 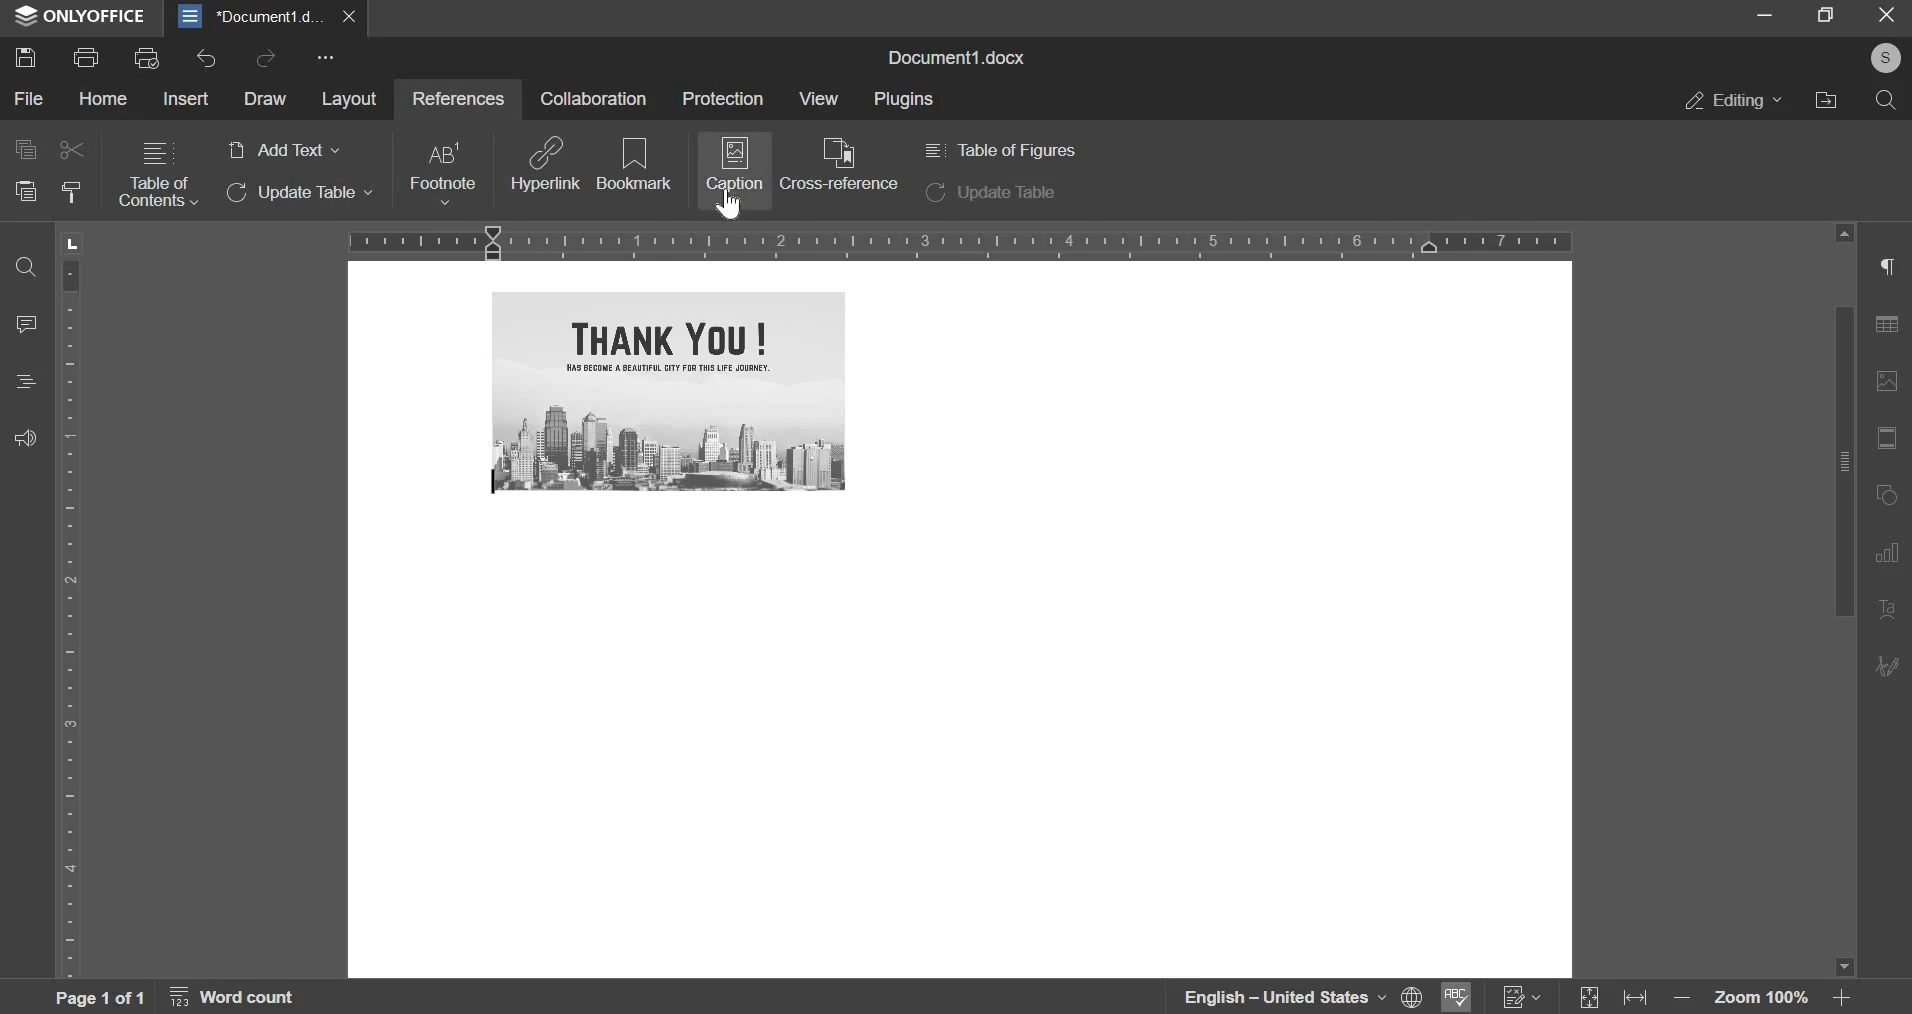 I want to click on minimize, so click(x=1765, y=16).